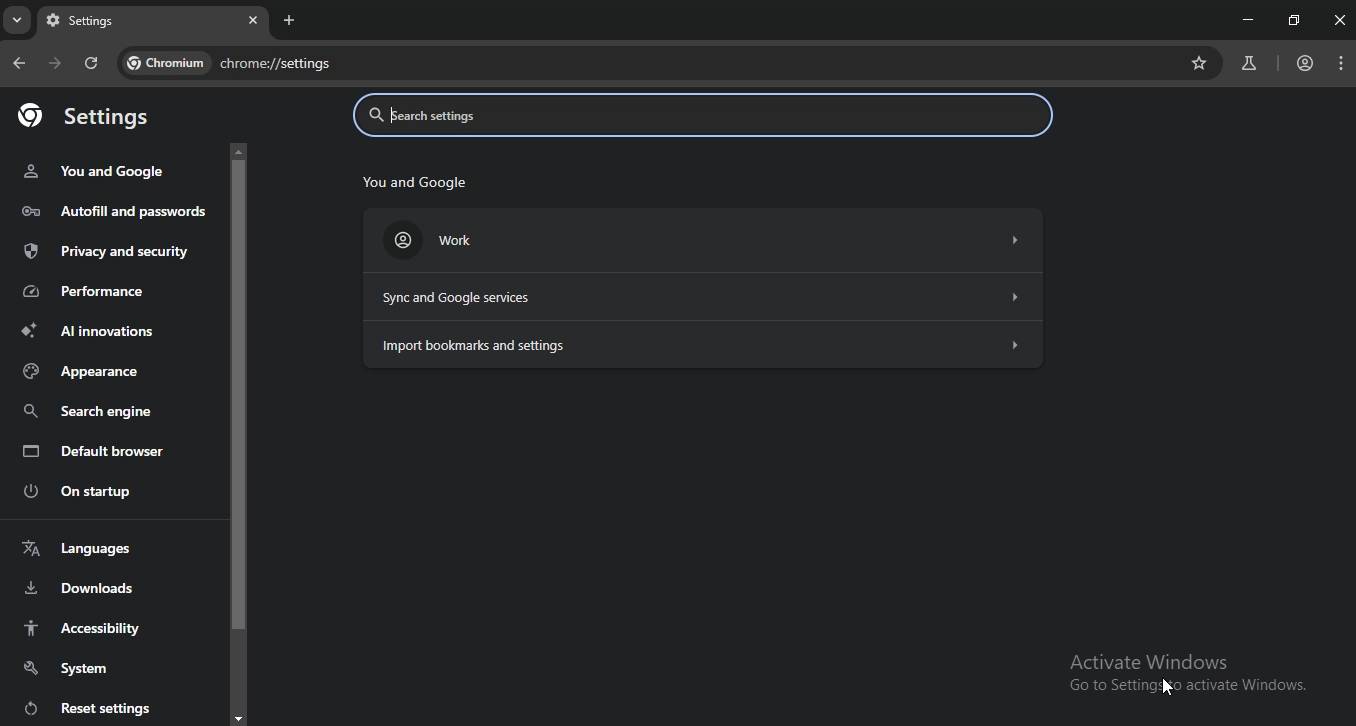 The width and height of the screenshot is (1356, 726). I want to click on Privacy and security, so click(104, 252).